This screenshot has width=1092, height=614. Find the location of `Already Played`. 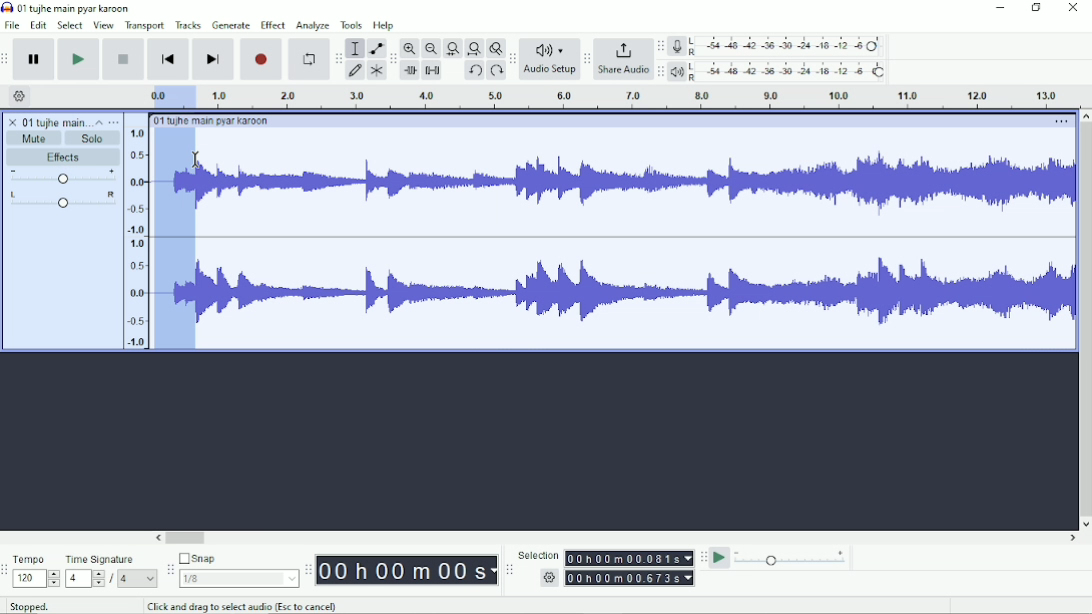

Already Played is located at coordinates (176, 240).